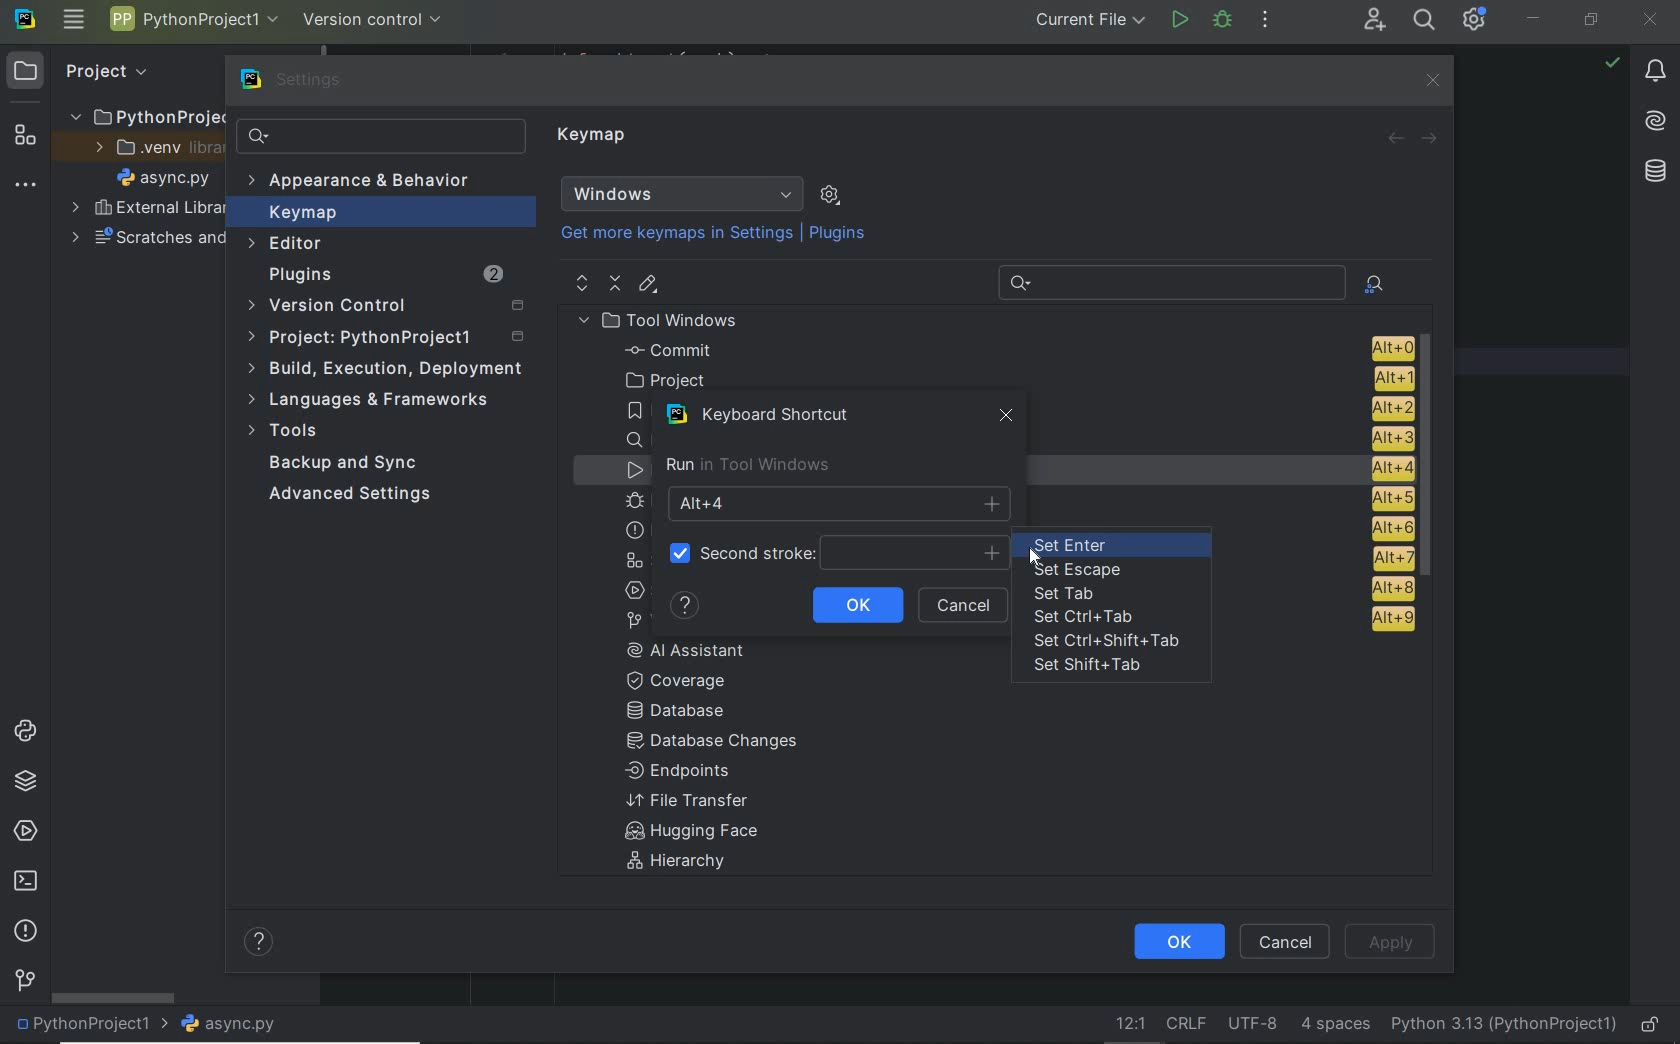 This screenshot has height=1044, width=1680. I want to click on More tool windows, so click(26, 181).